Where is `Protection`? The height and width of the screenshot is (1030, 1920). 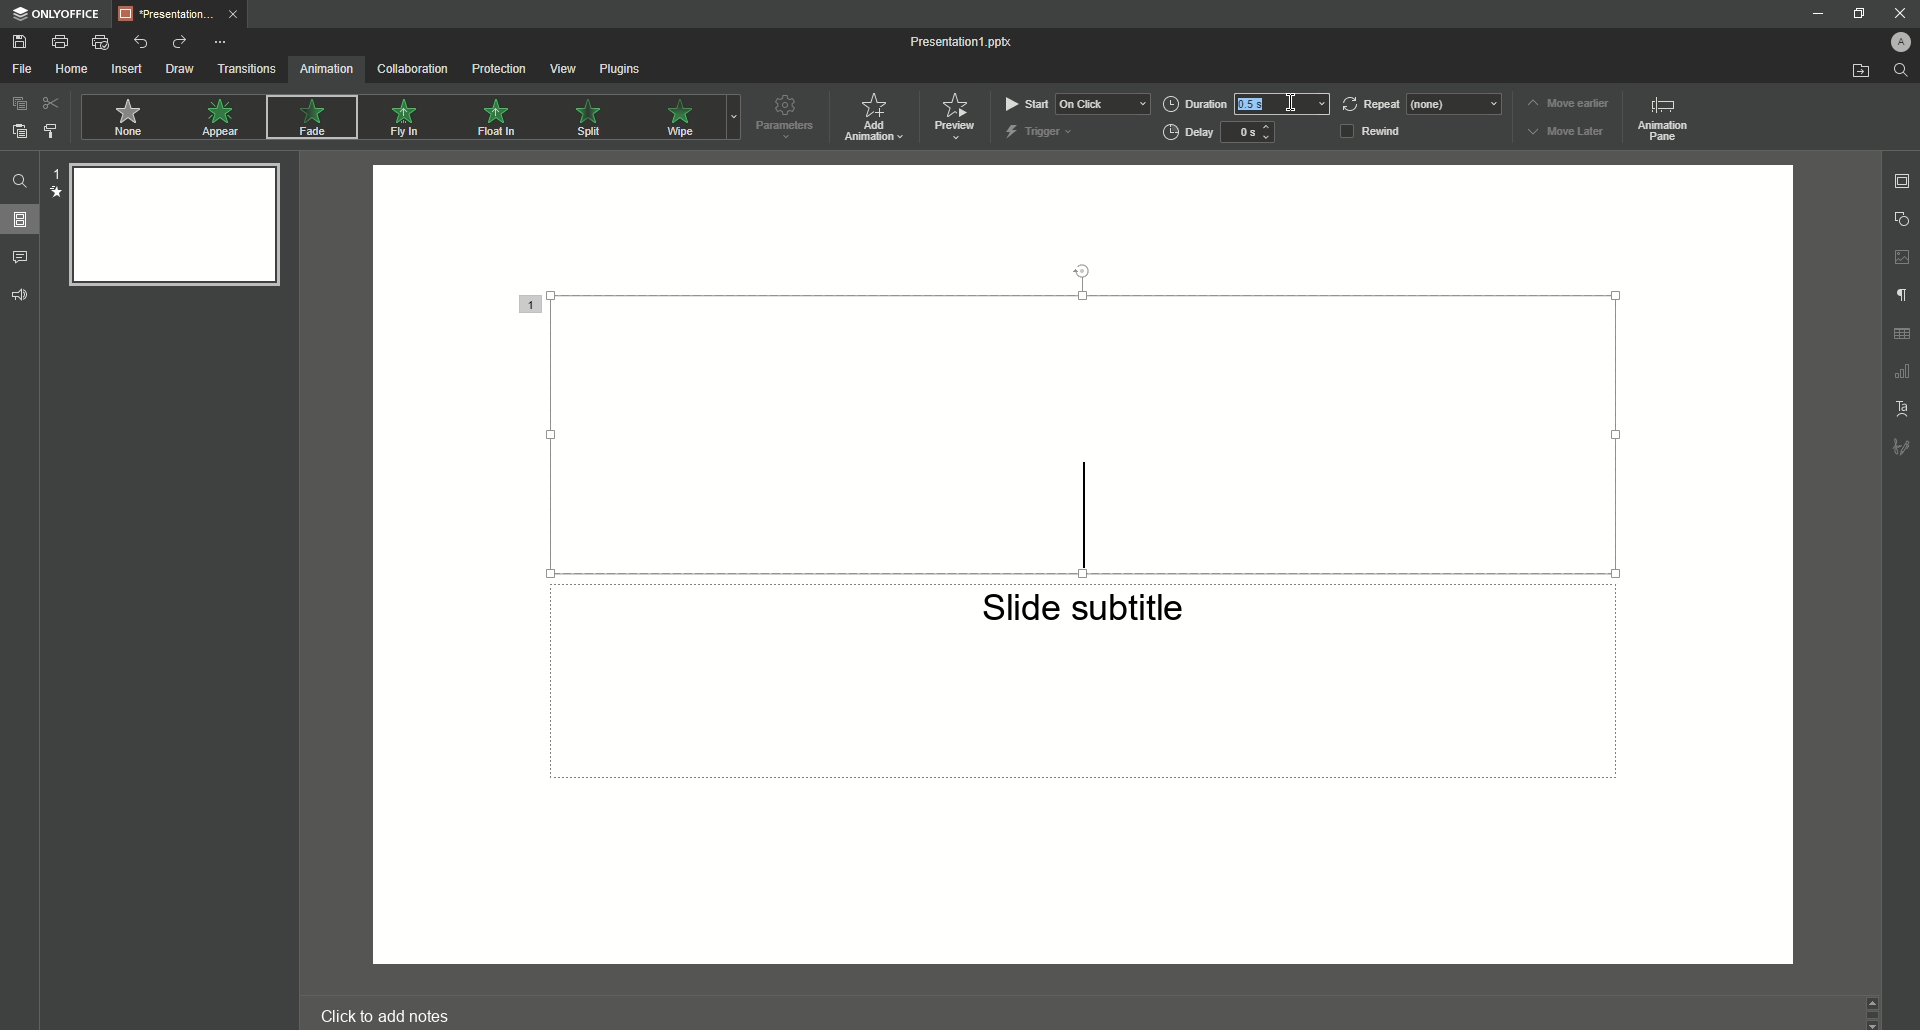 Protection is located at coordinates (498, 71).